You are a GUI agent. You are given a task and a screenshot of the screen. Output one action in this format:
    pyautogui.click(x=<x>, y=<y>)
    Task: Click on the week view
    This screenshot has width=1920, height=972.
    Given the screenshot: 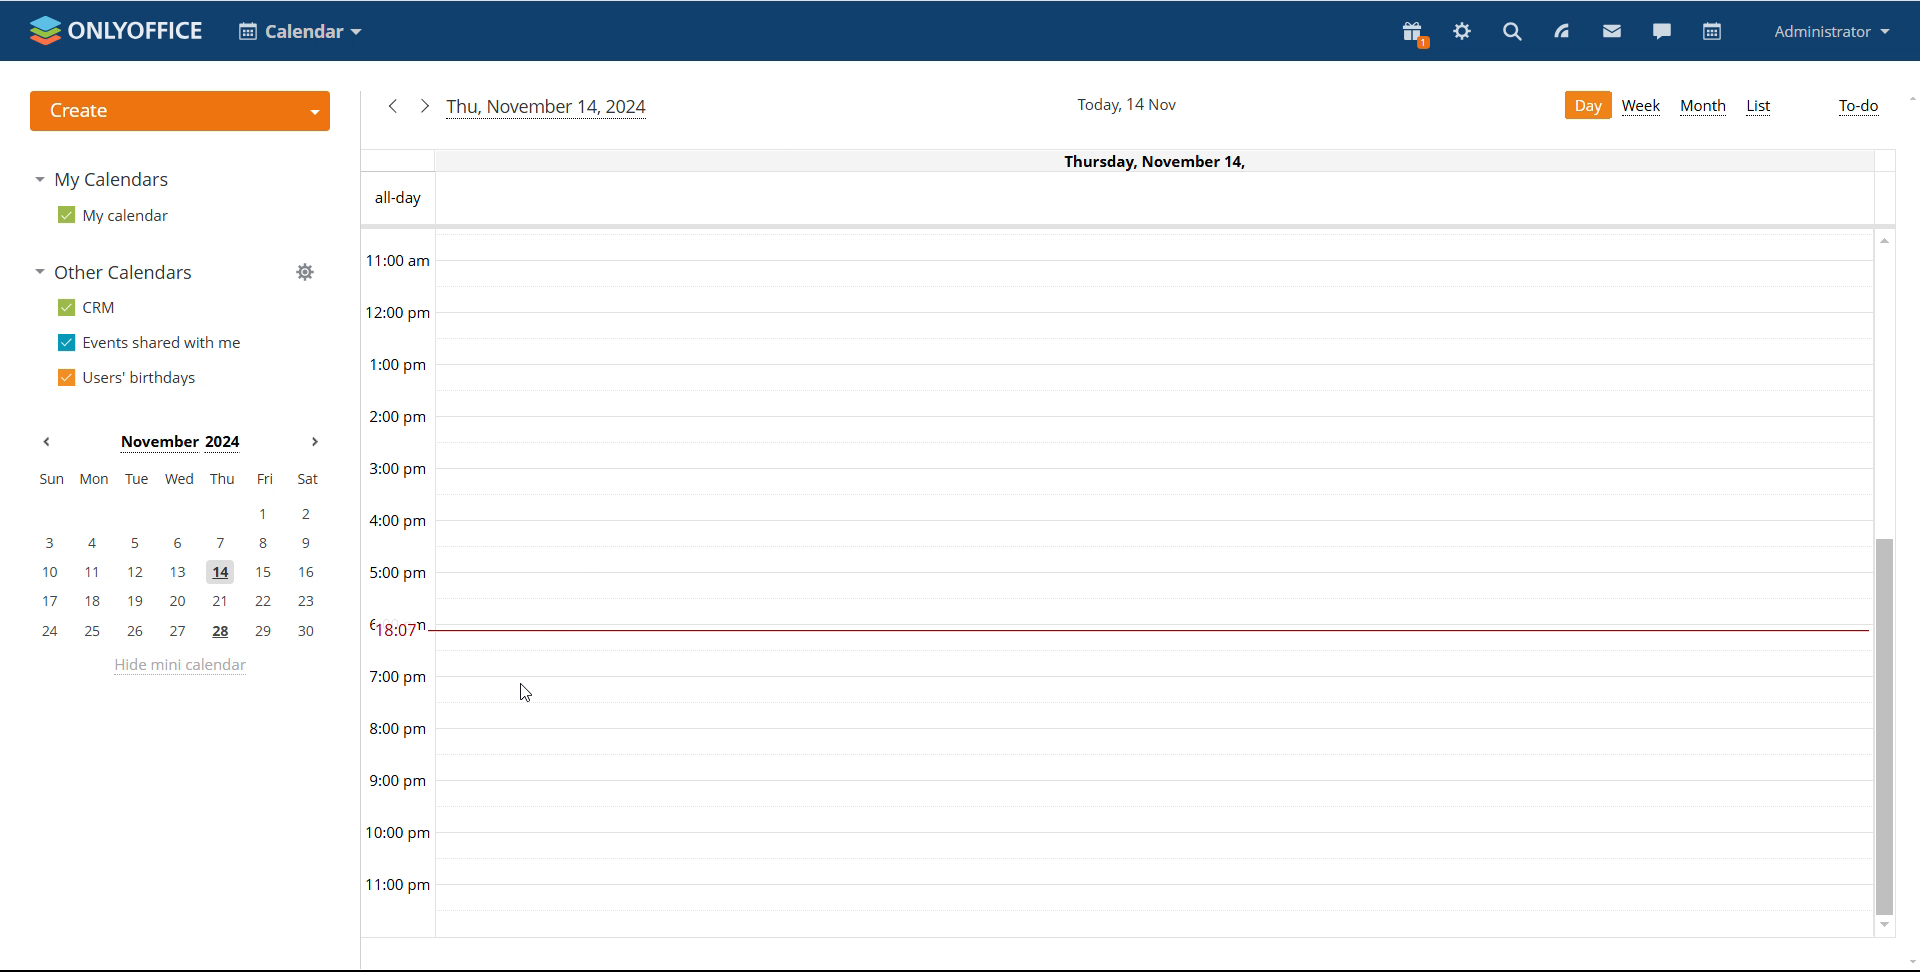 What is the action you would take?
    pyautogui.click(x=1642, y=106)
    